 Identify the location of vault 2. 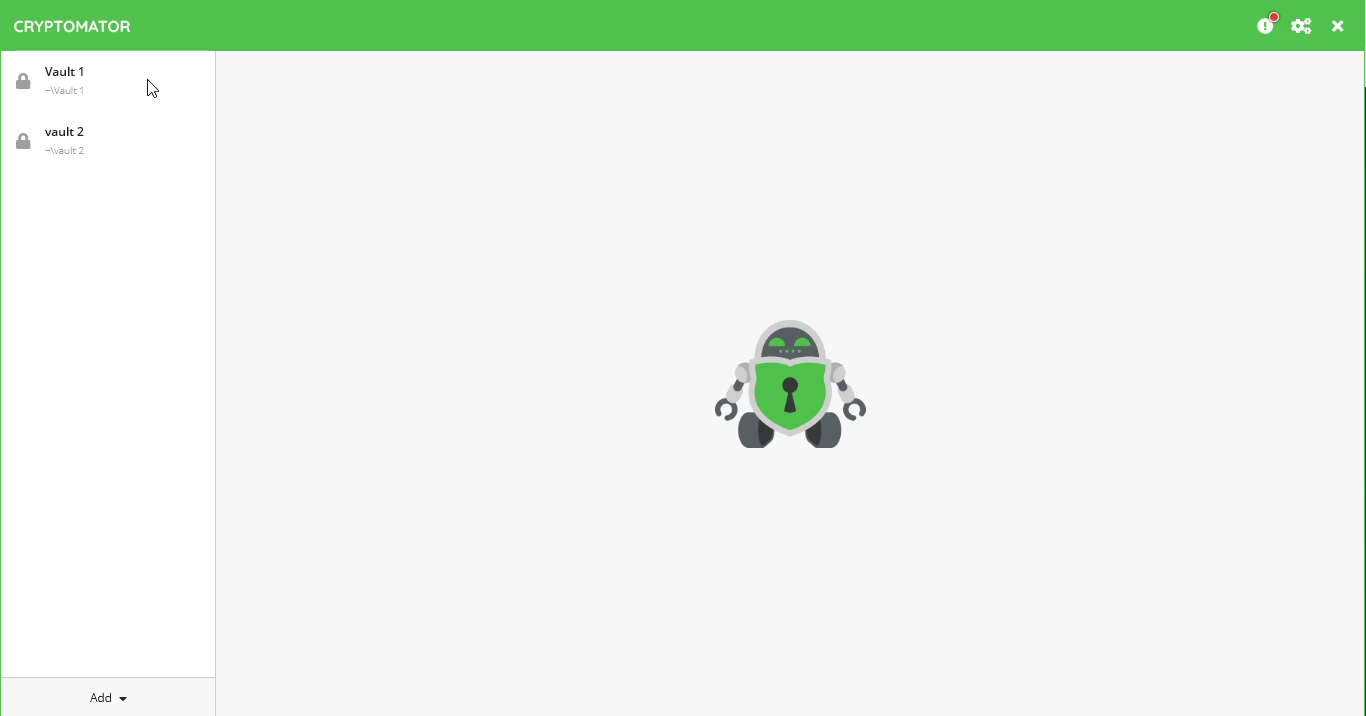
(58, 141).